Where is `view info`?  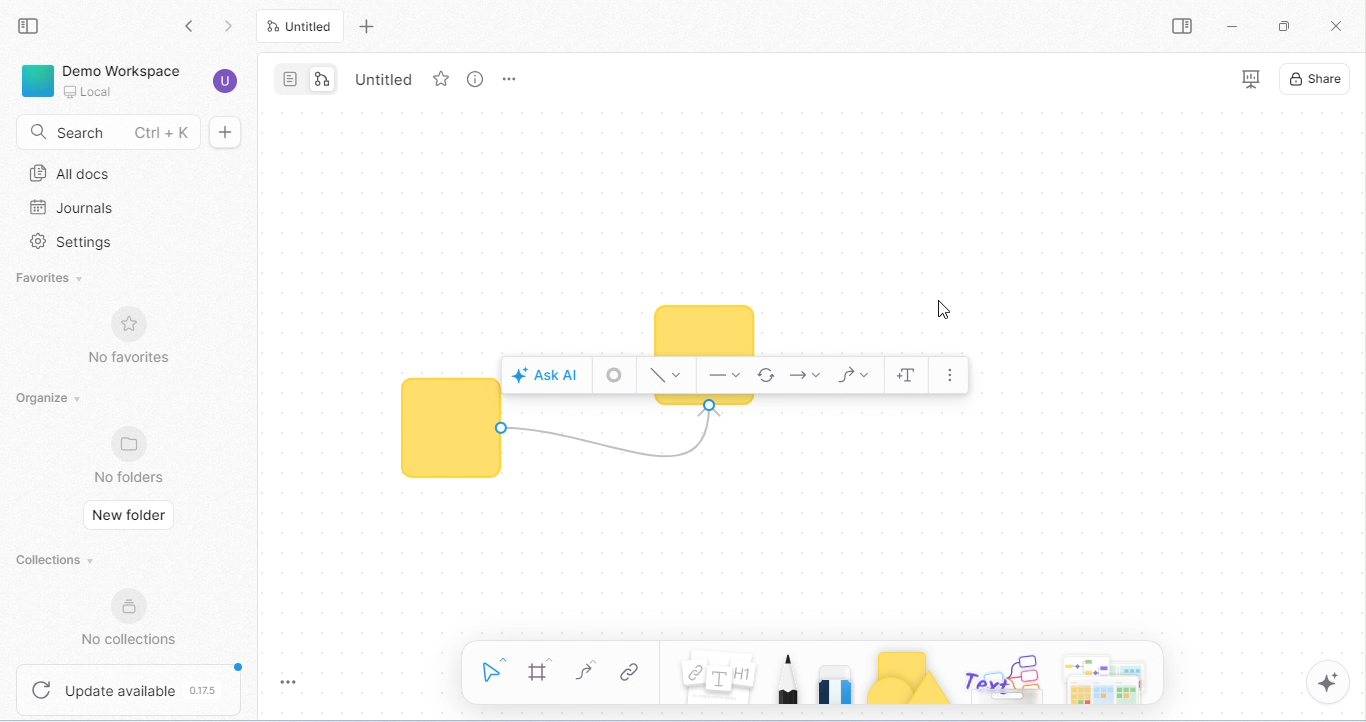
view info is located at coordinates (476, 79).